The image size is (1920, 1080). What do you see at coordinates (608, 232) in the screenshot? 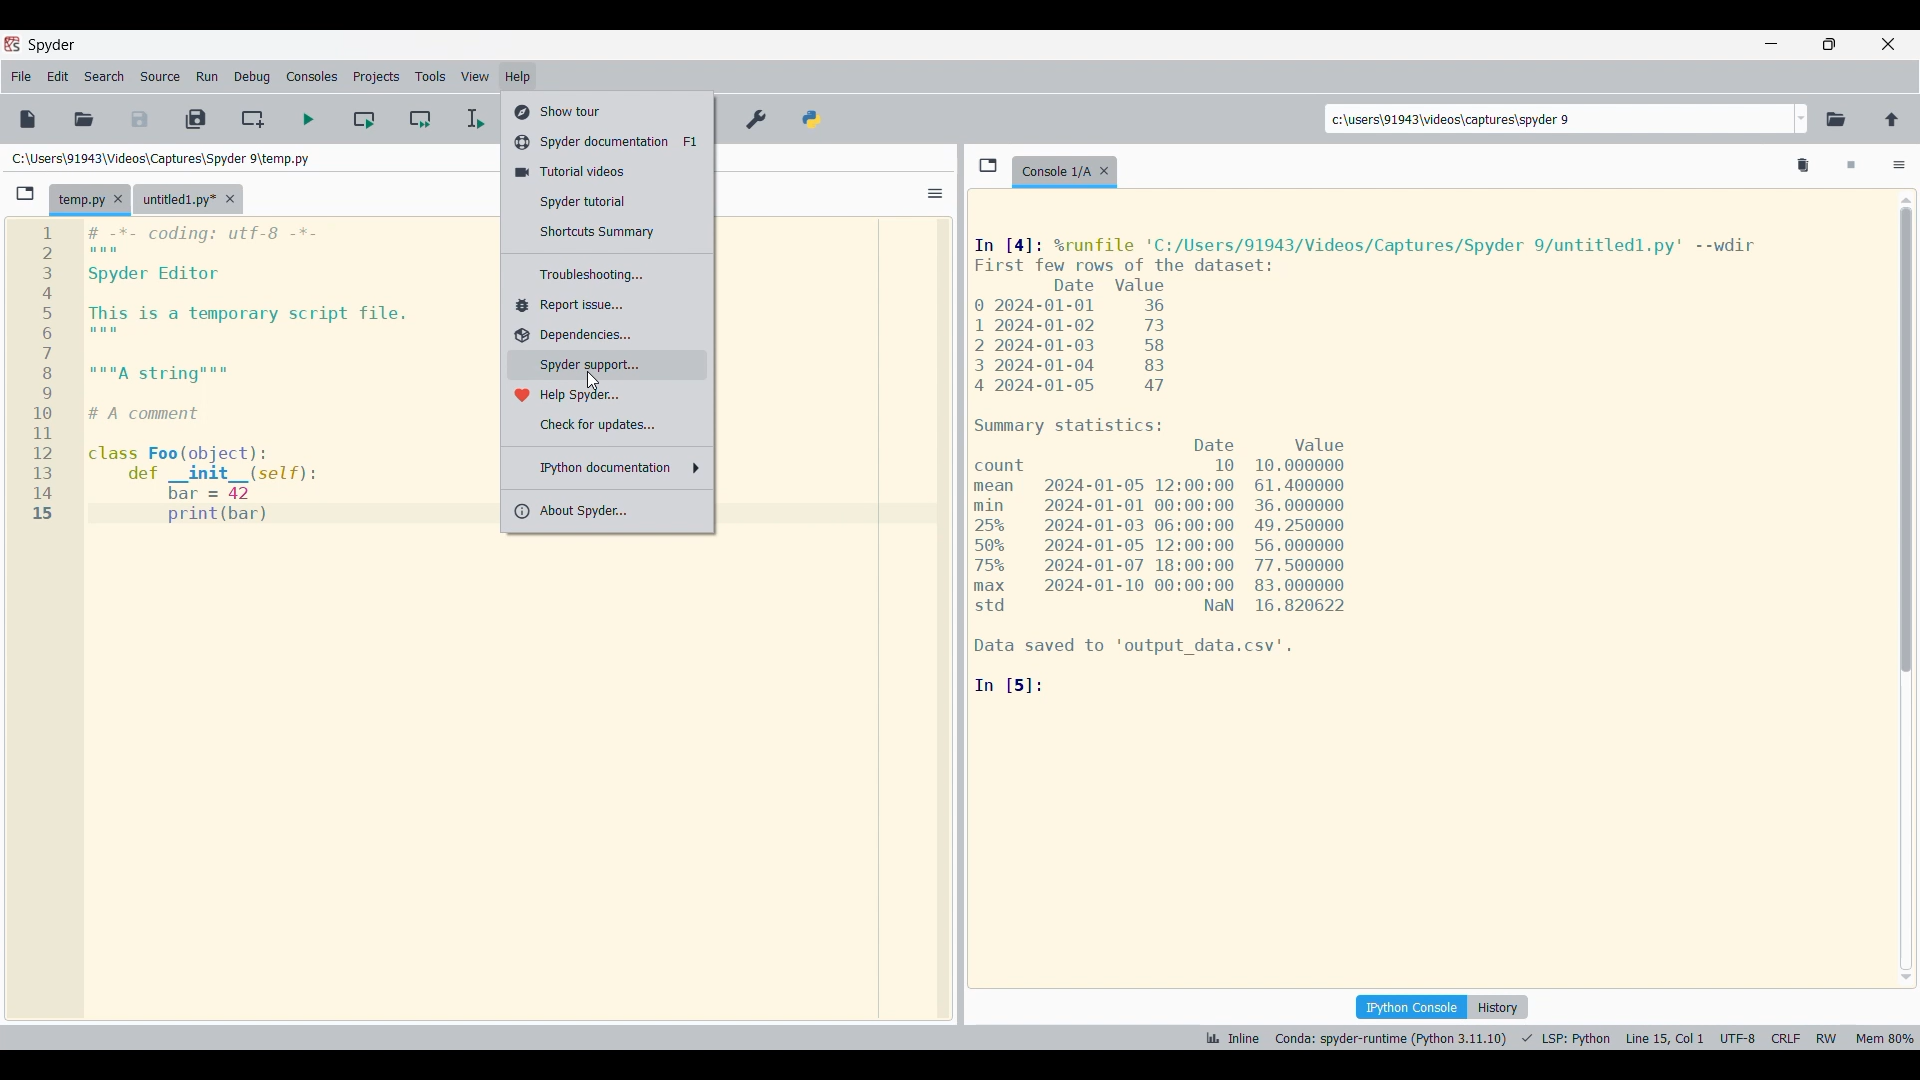
I see `Shortcuts summary` at bounding box center [608, 232].